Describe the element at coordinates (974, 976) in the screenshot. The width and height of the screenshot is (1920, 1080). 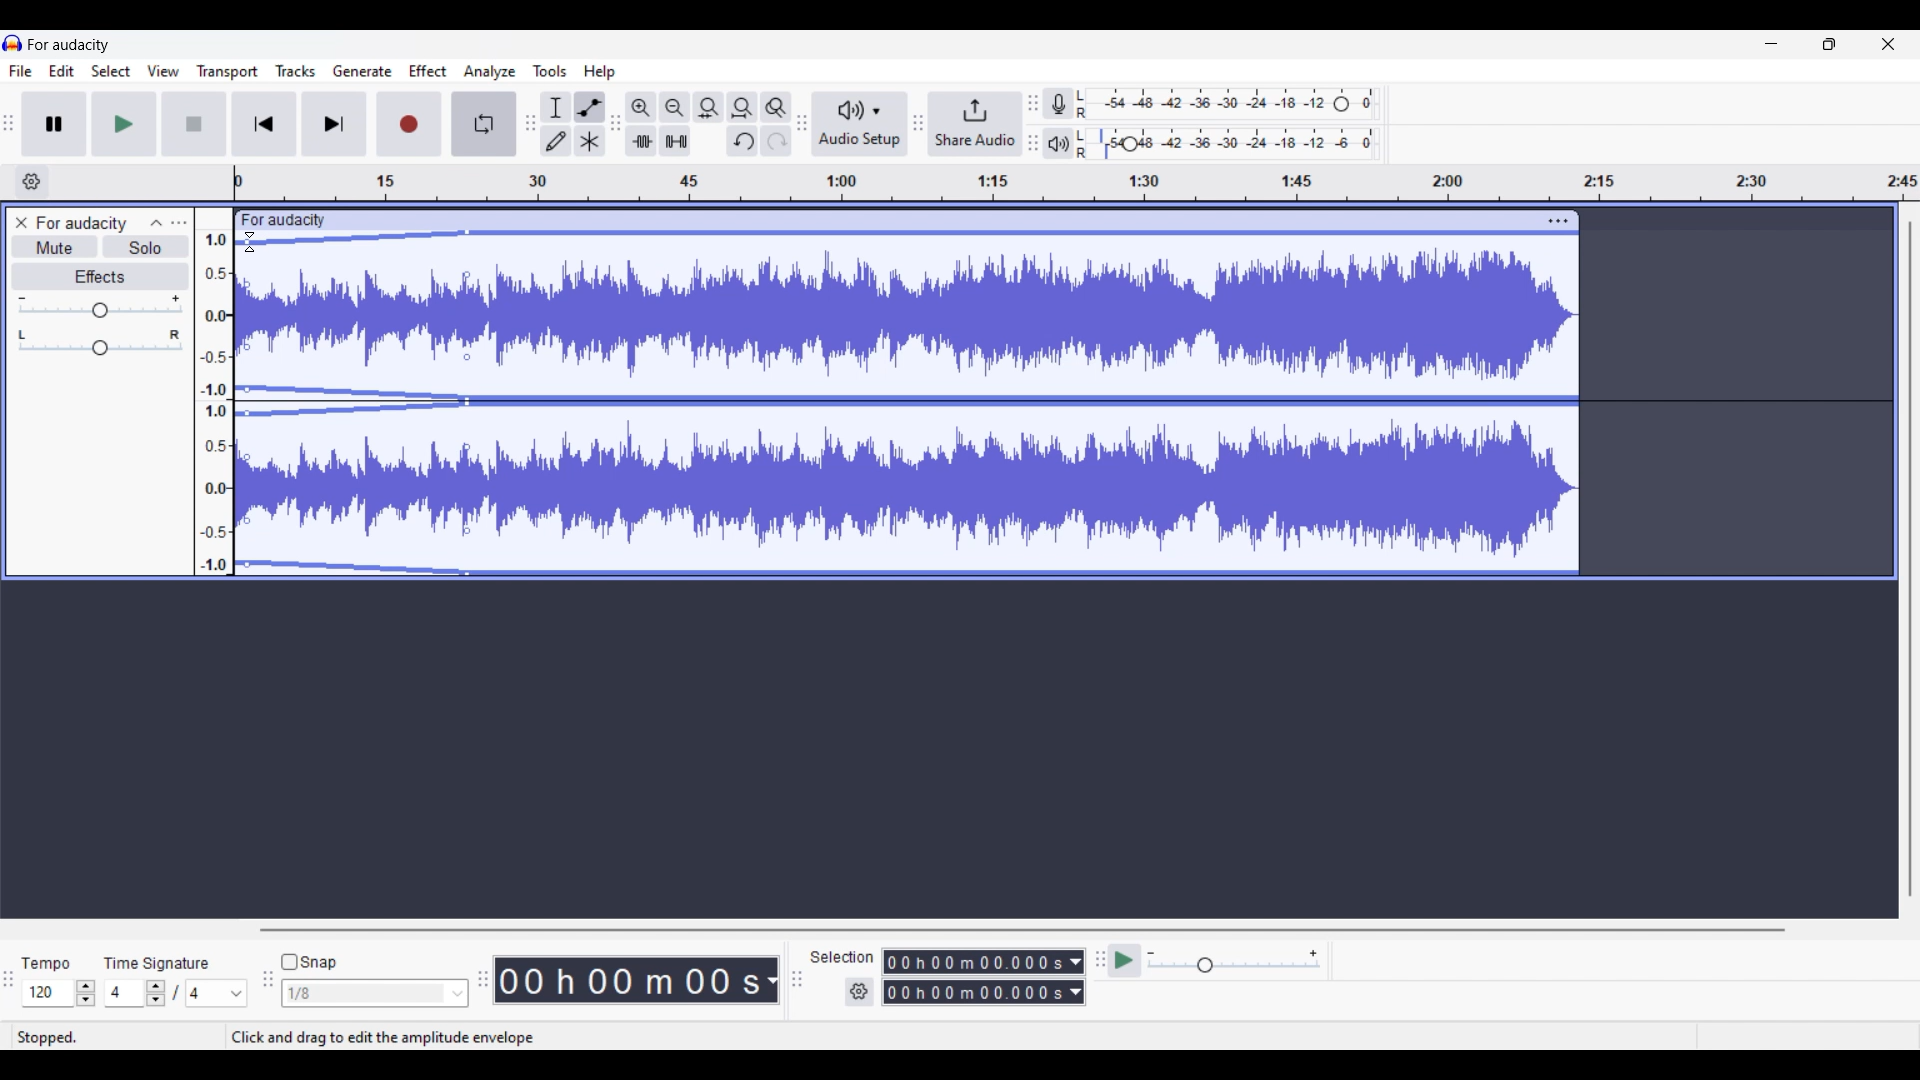
I see `Selection duration` at that location.